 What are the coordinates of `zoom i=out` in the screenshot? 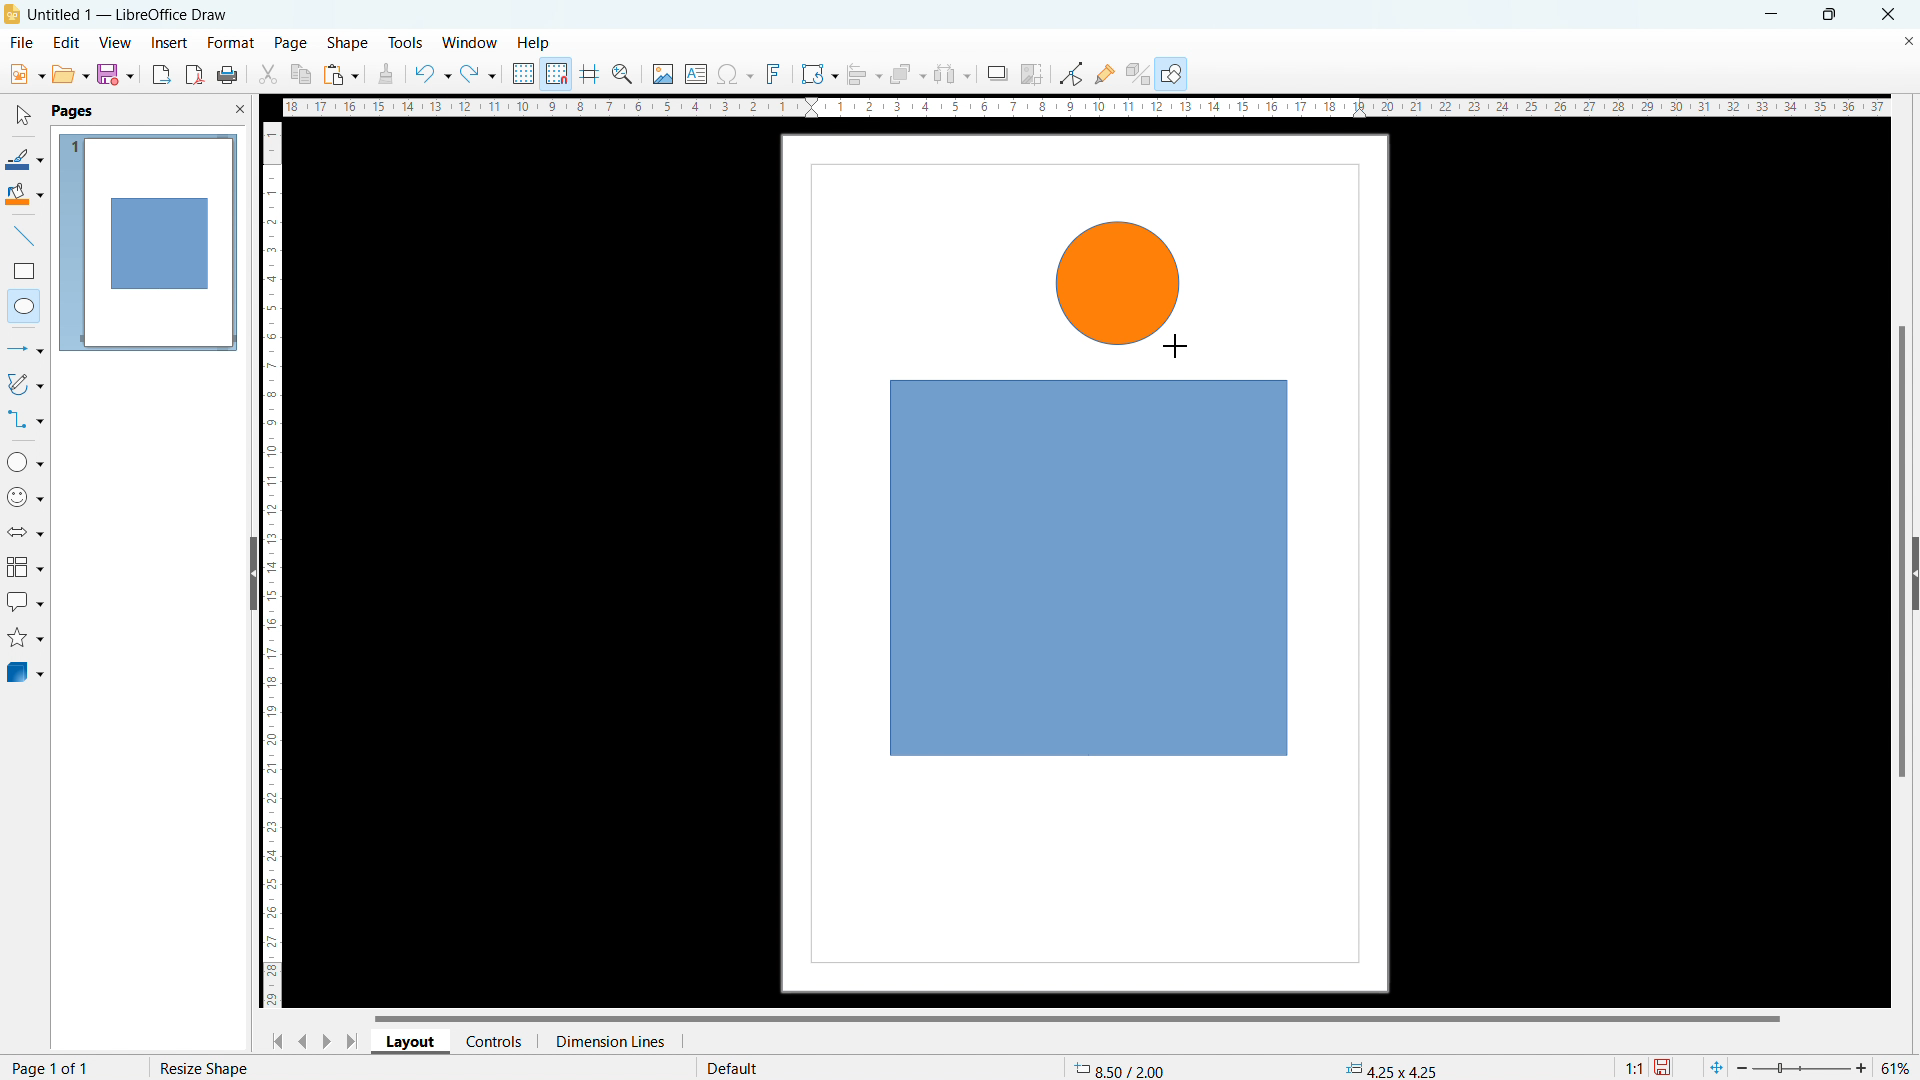 It's located at (1745, 1066).